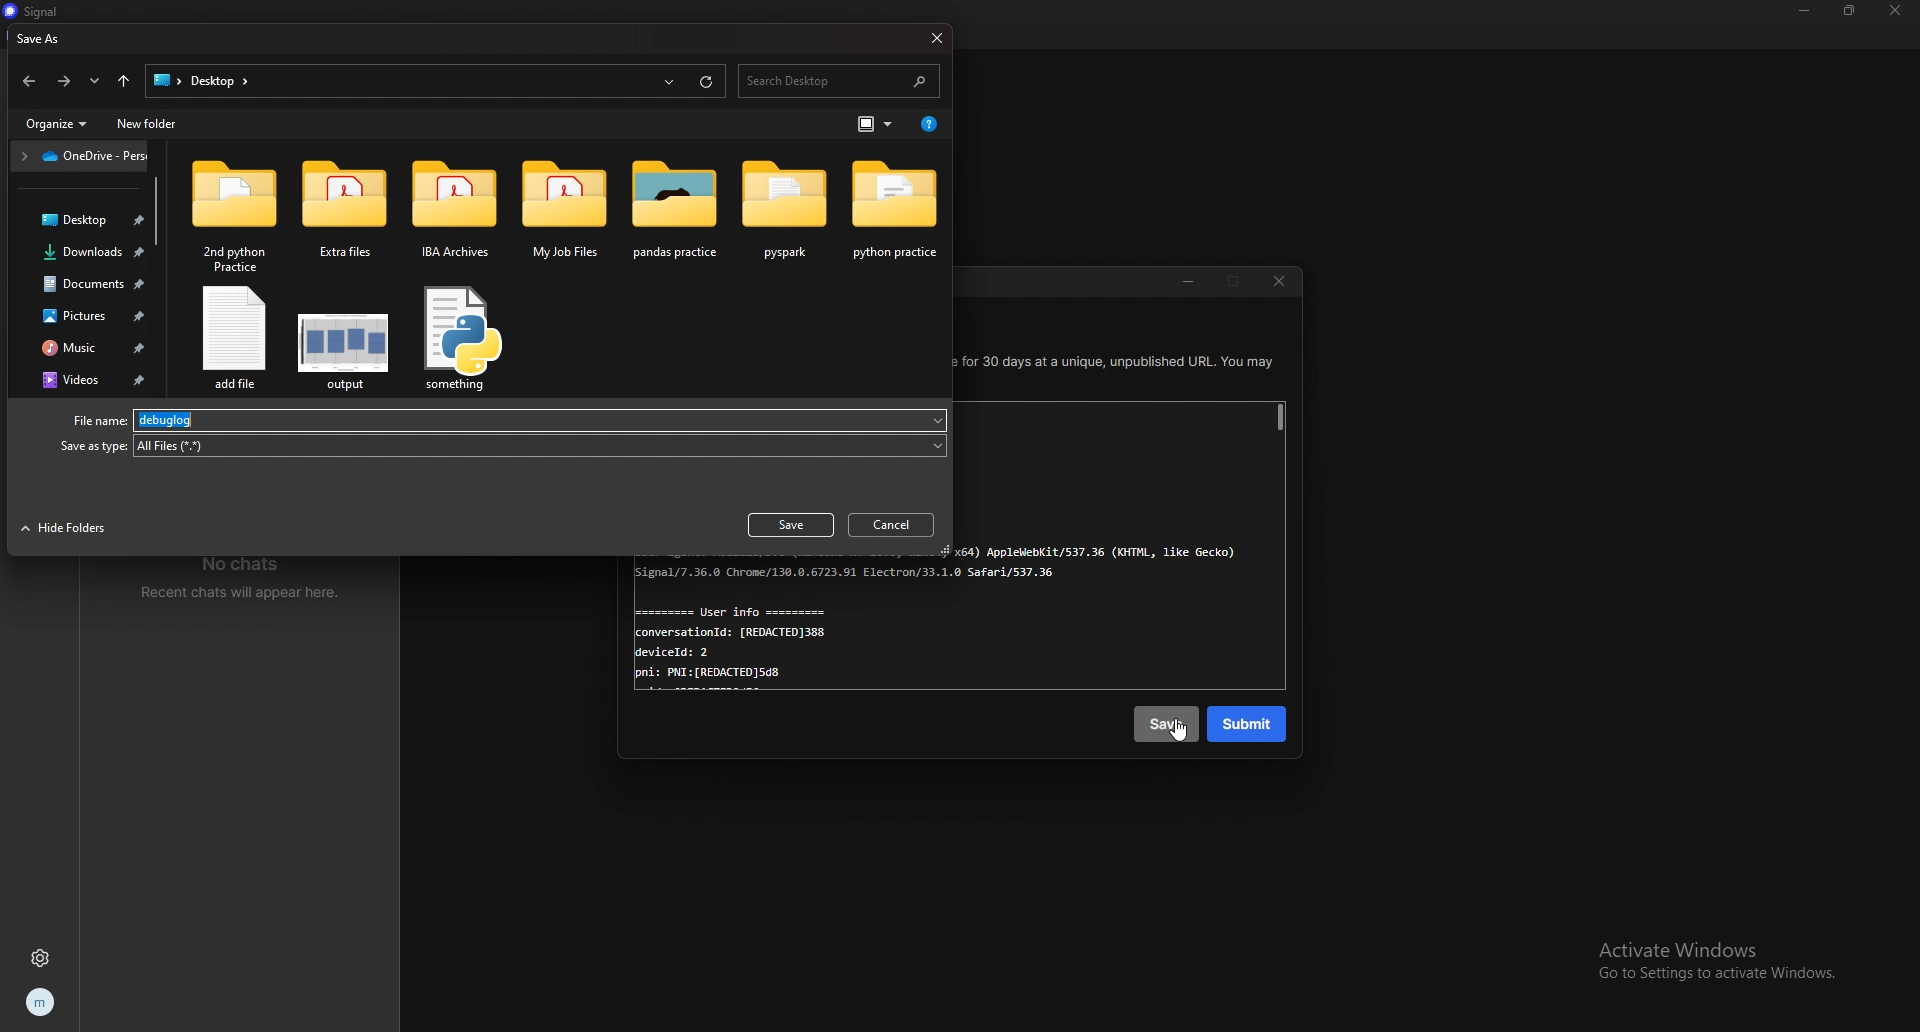 Image resolution: width=1920 pixels, height=1032 pixels. Describe the element at coordinates (91, 379) in the screenshot. I see `videos` at that location.